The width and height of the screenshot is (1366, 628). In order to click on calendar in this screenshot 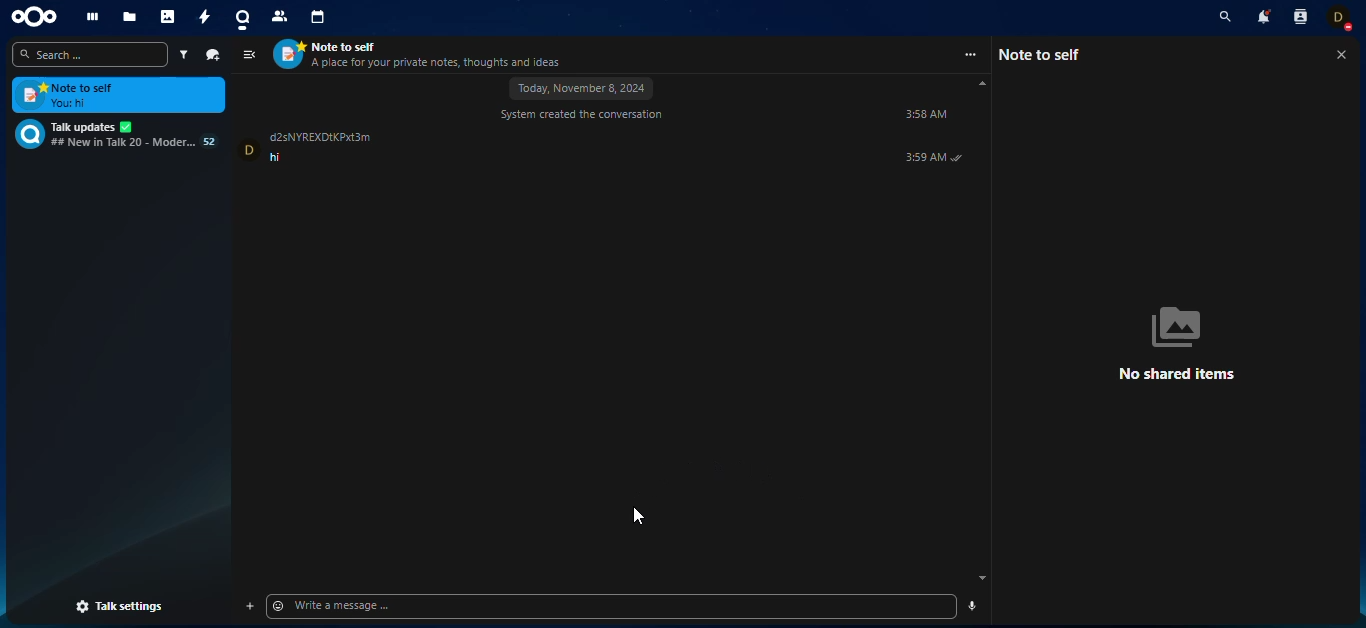, I will do `click(319, 19)`.